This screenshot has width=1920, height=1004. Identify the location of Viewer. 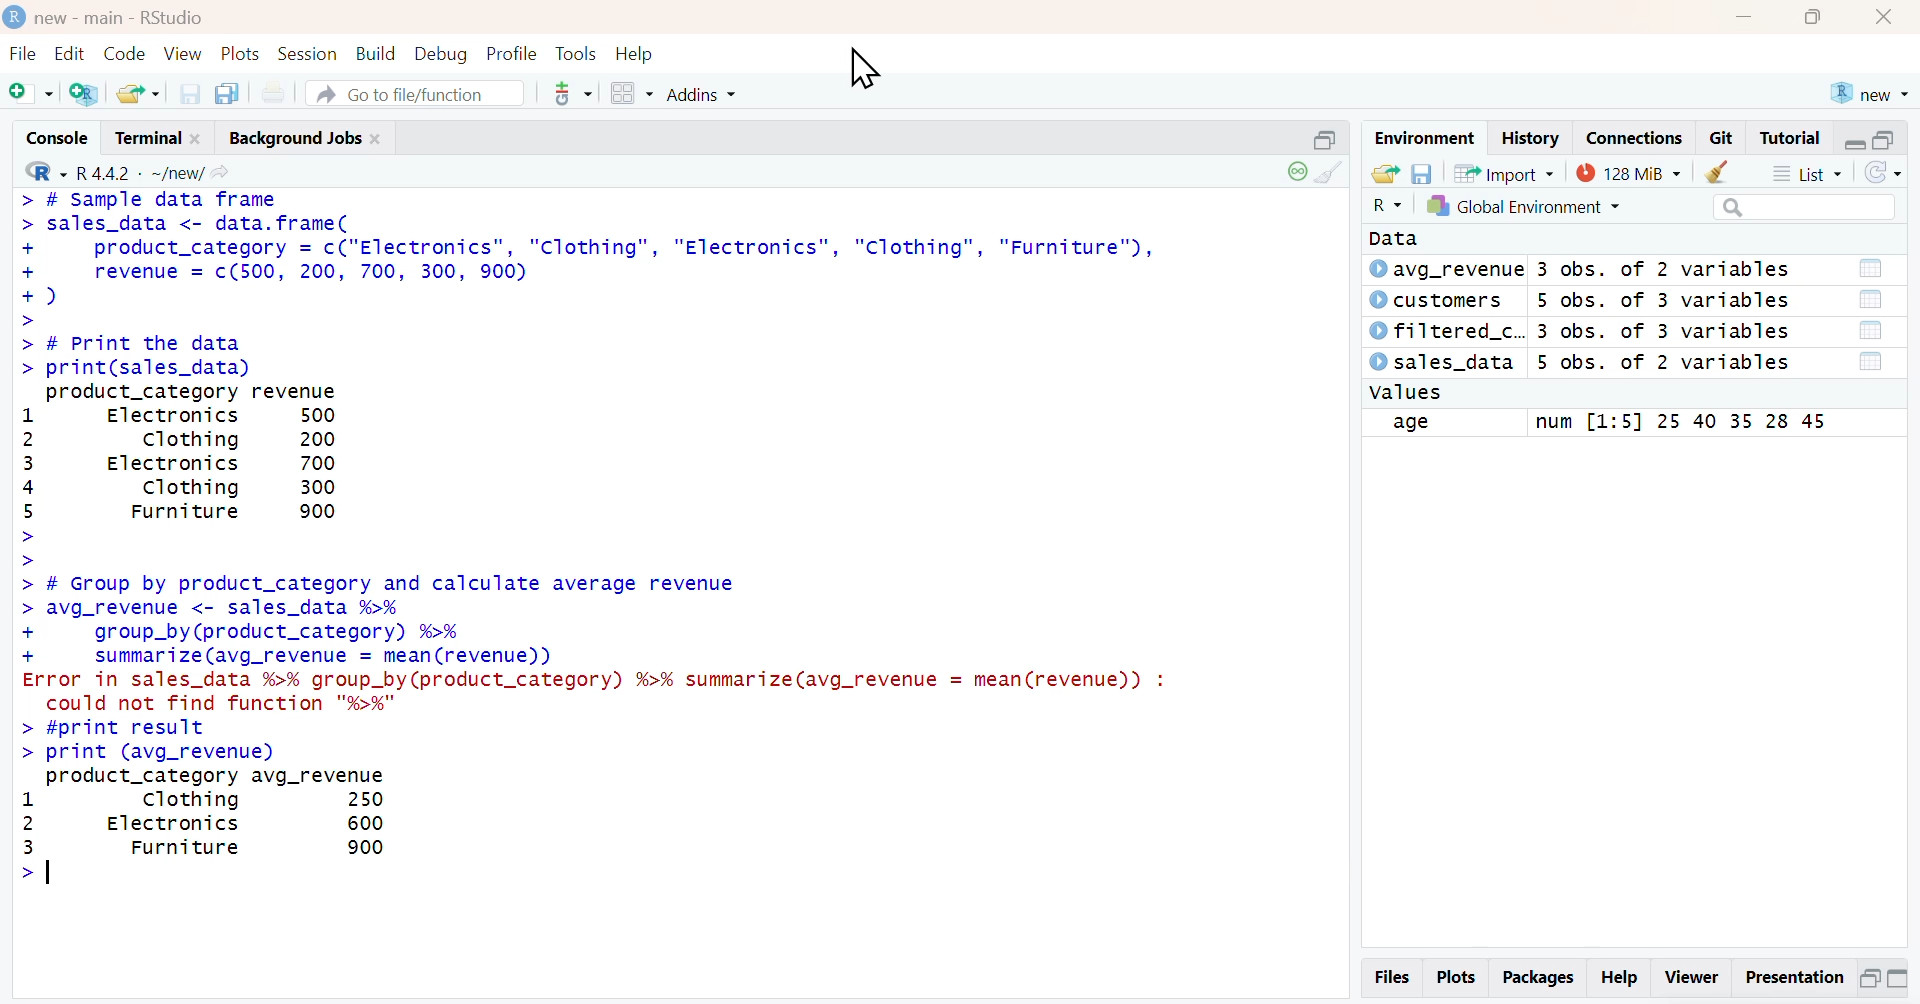
(1693, 981).